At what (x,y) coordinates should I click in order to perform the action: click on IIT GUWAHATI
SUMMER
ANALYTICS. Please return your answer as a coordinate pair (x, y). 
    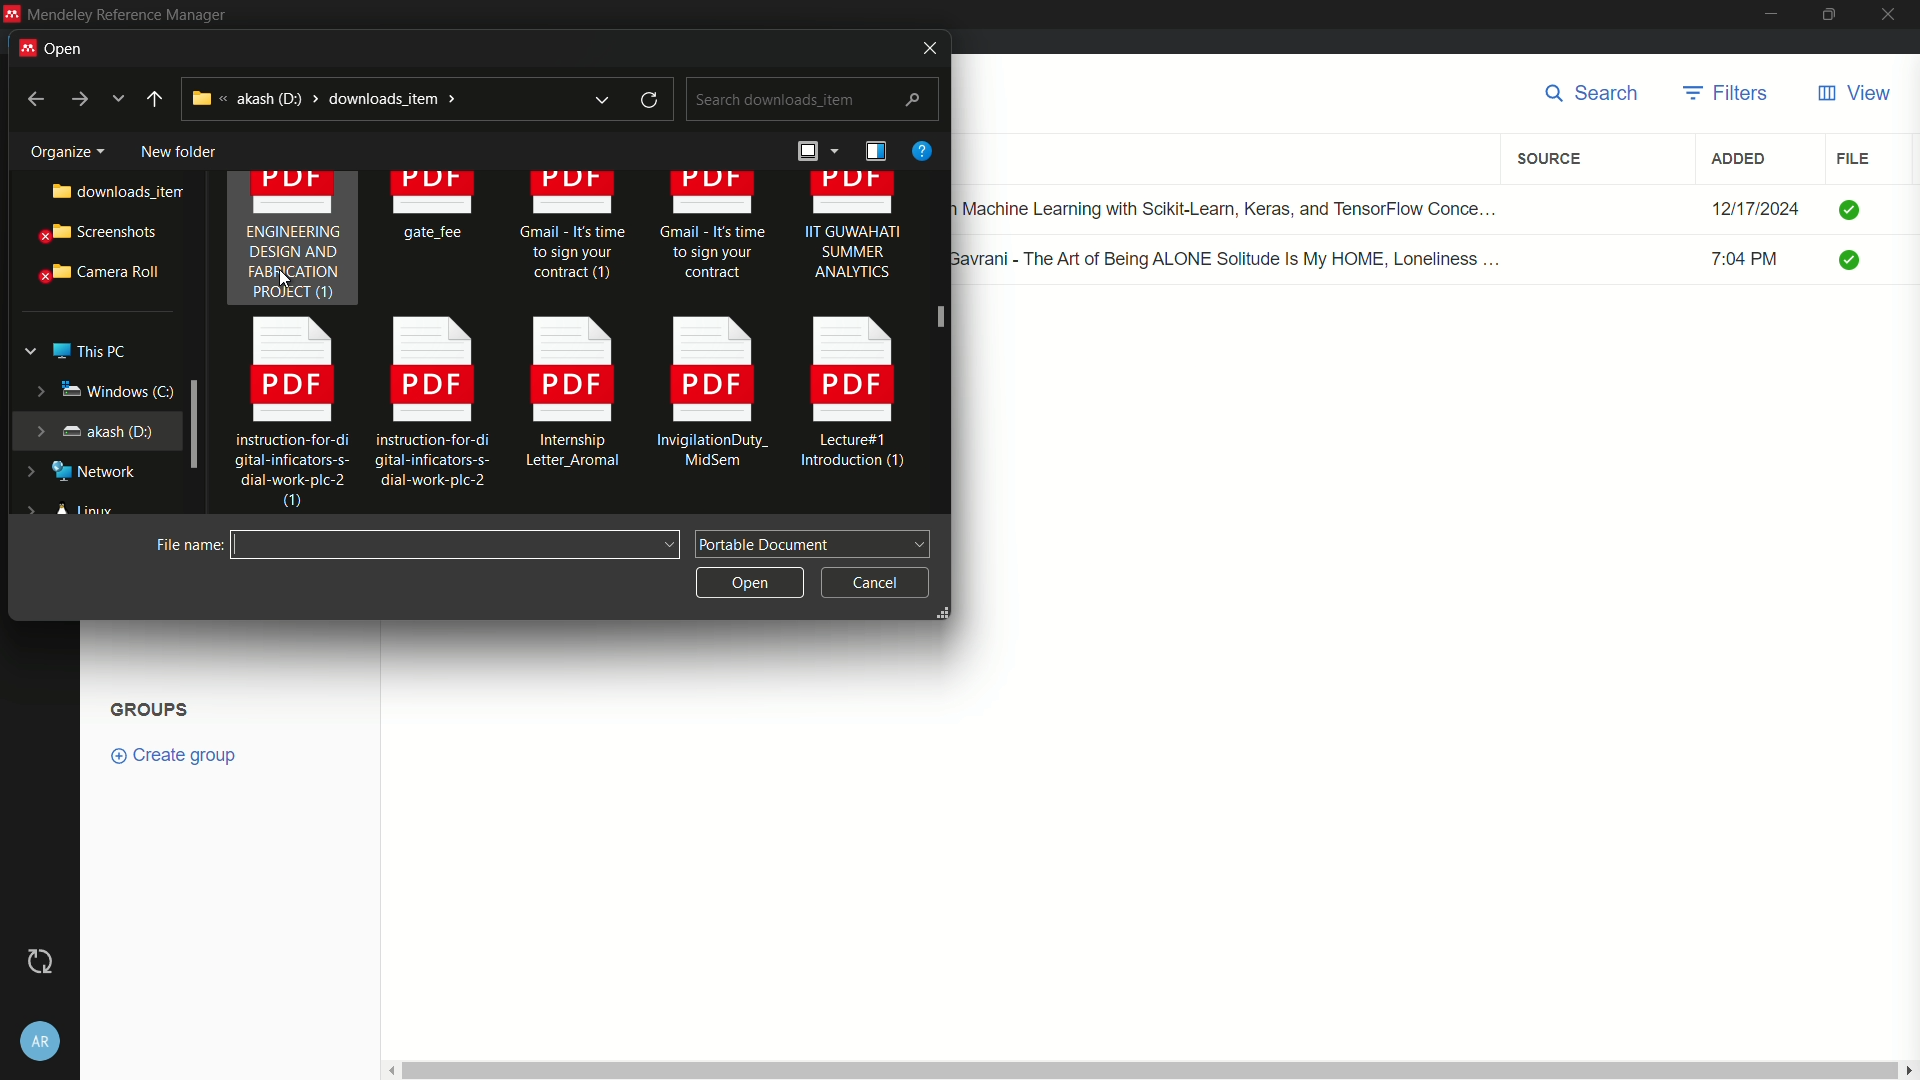
    Looking at the image, I should click on (853, 235).